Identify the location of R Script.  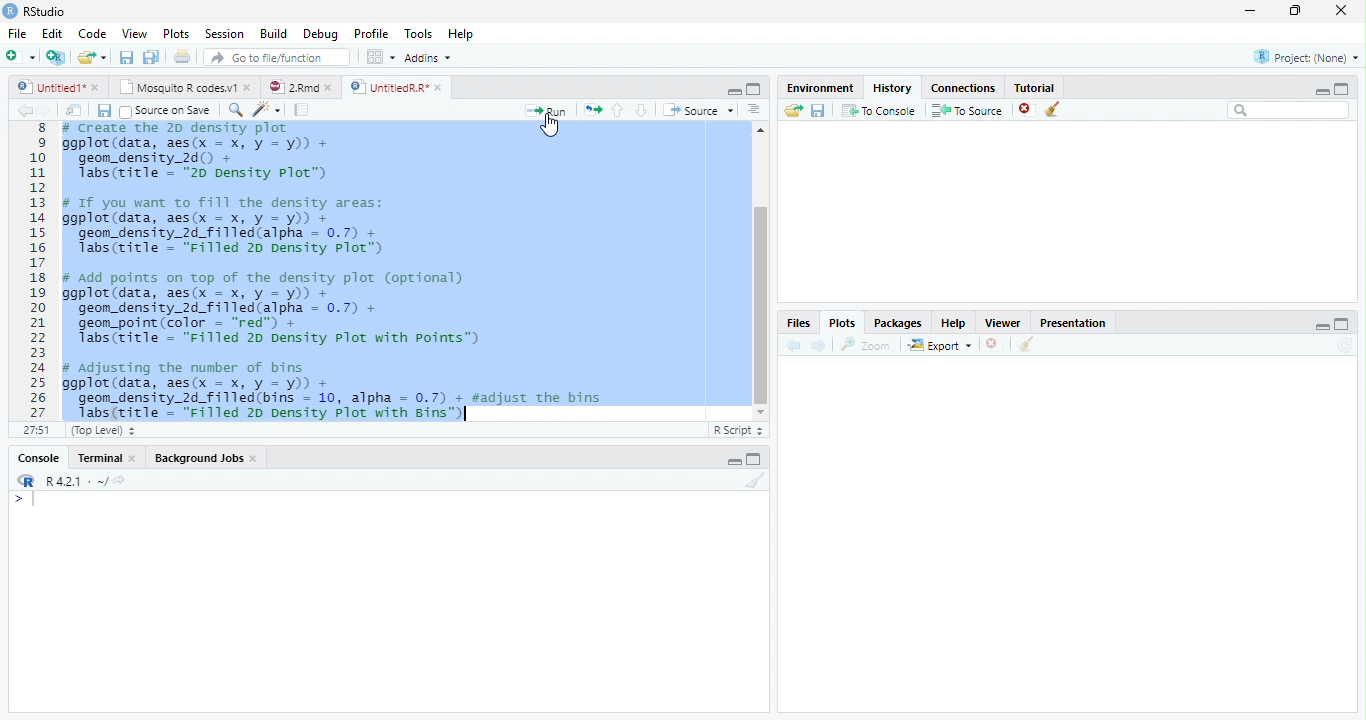
(739, 431).